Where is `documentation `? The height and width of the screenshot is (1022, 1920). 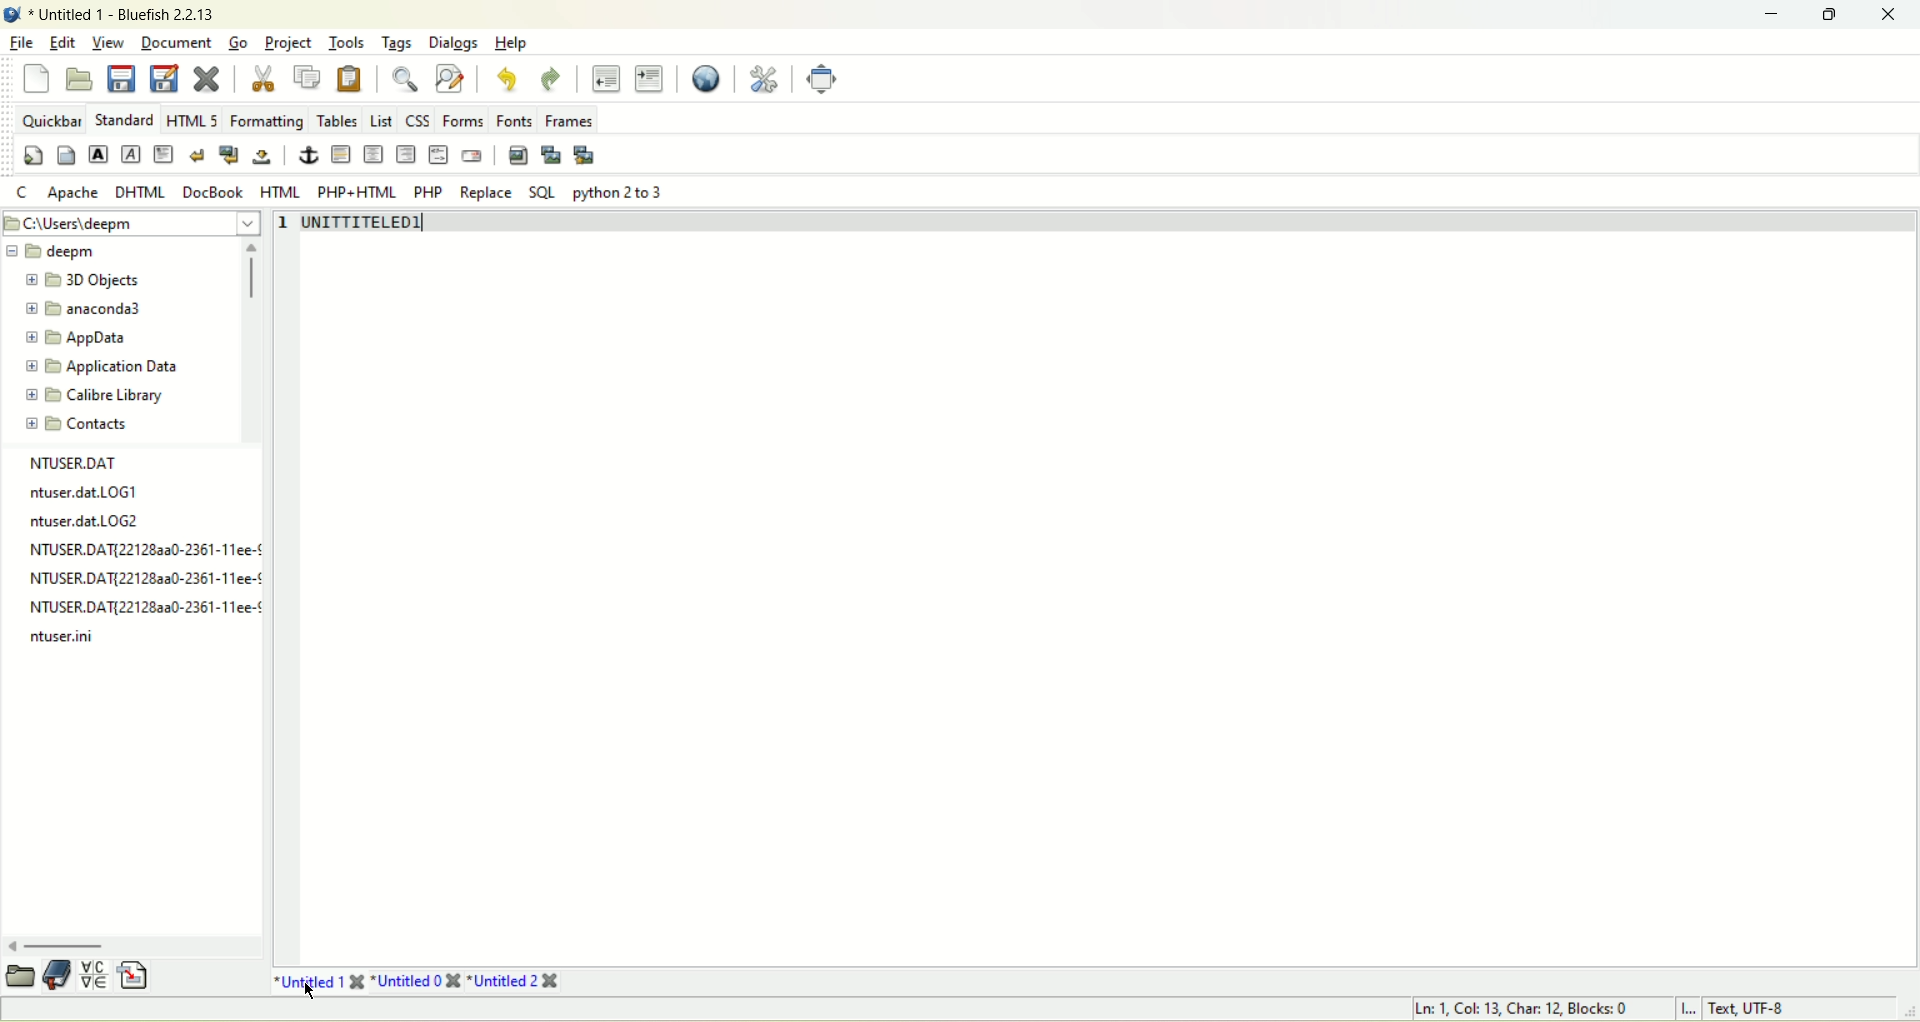 documentation  is located at coordinates (56, 977).